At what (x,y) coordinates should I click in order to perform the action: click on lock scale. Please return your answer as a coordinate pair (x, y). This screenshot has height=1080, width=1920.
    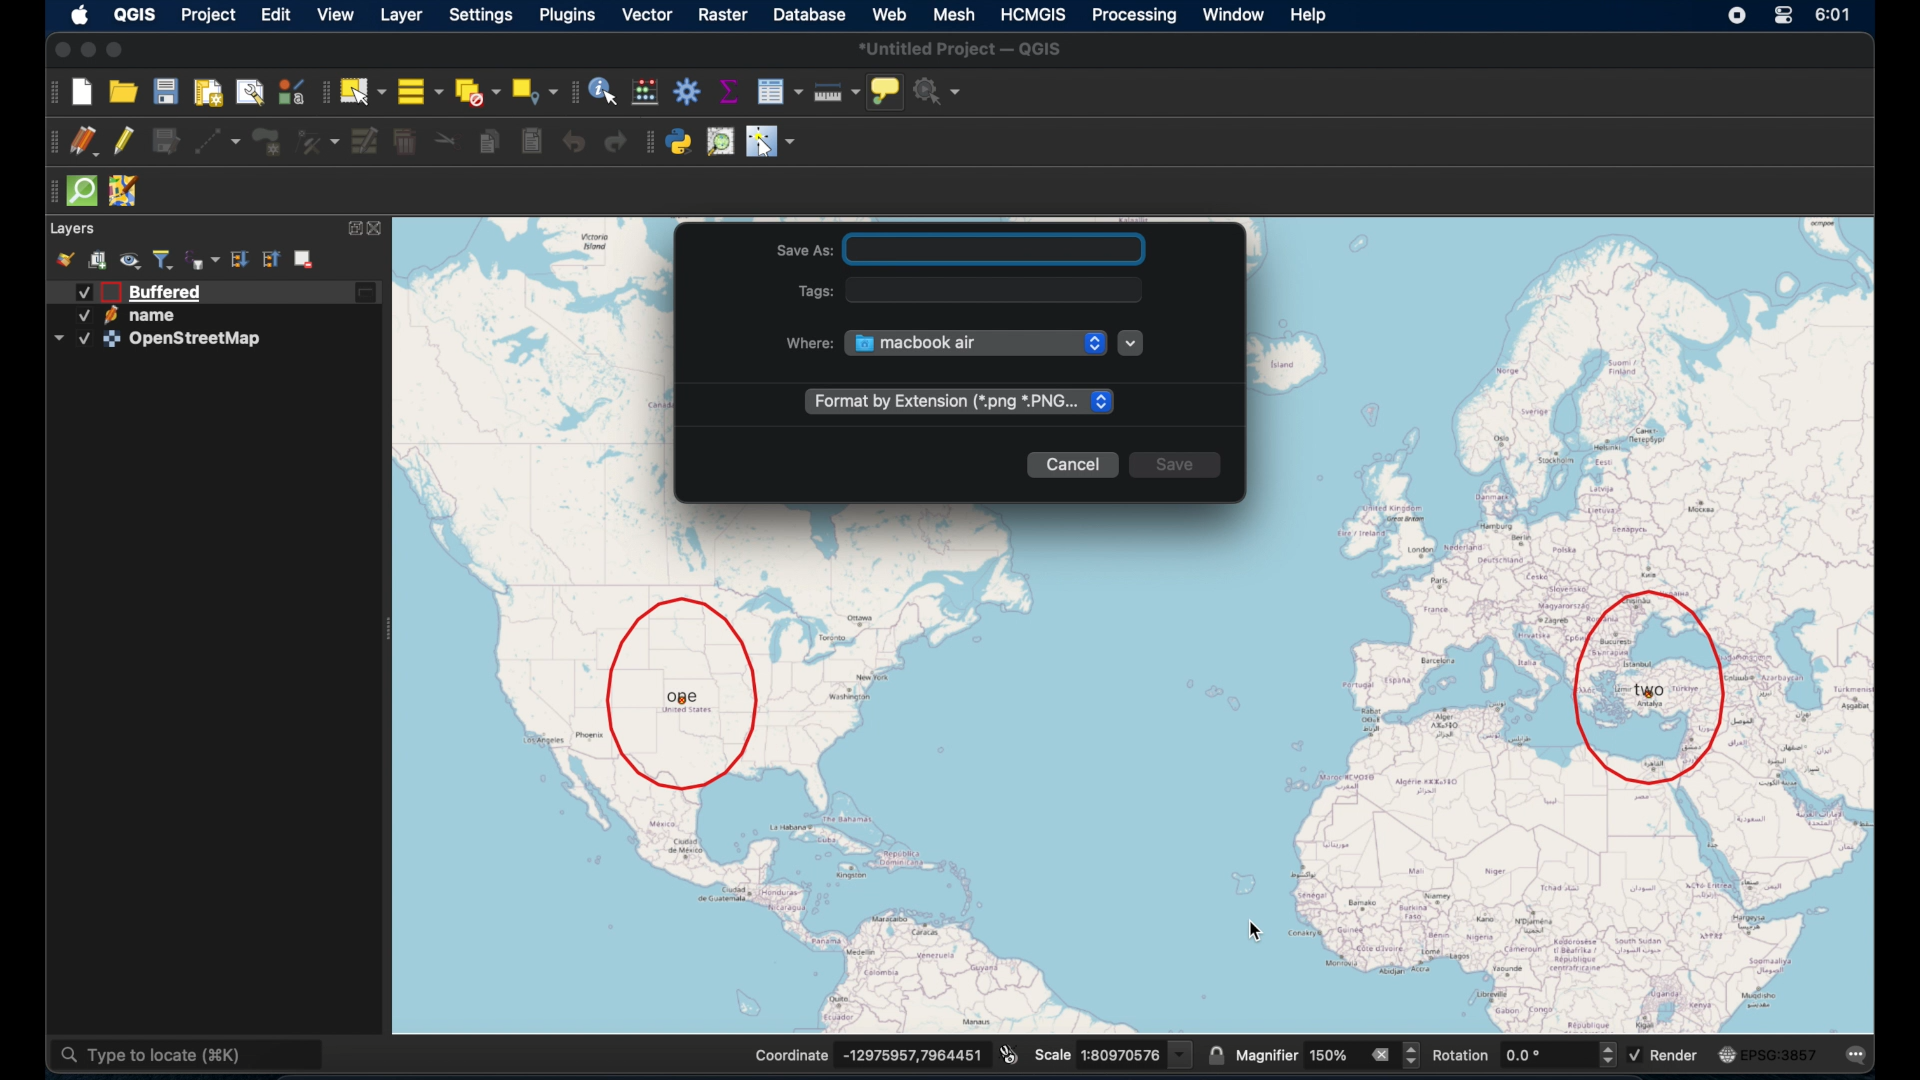
    Looking at the image, I should click on (1216, 1051).